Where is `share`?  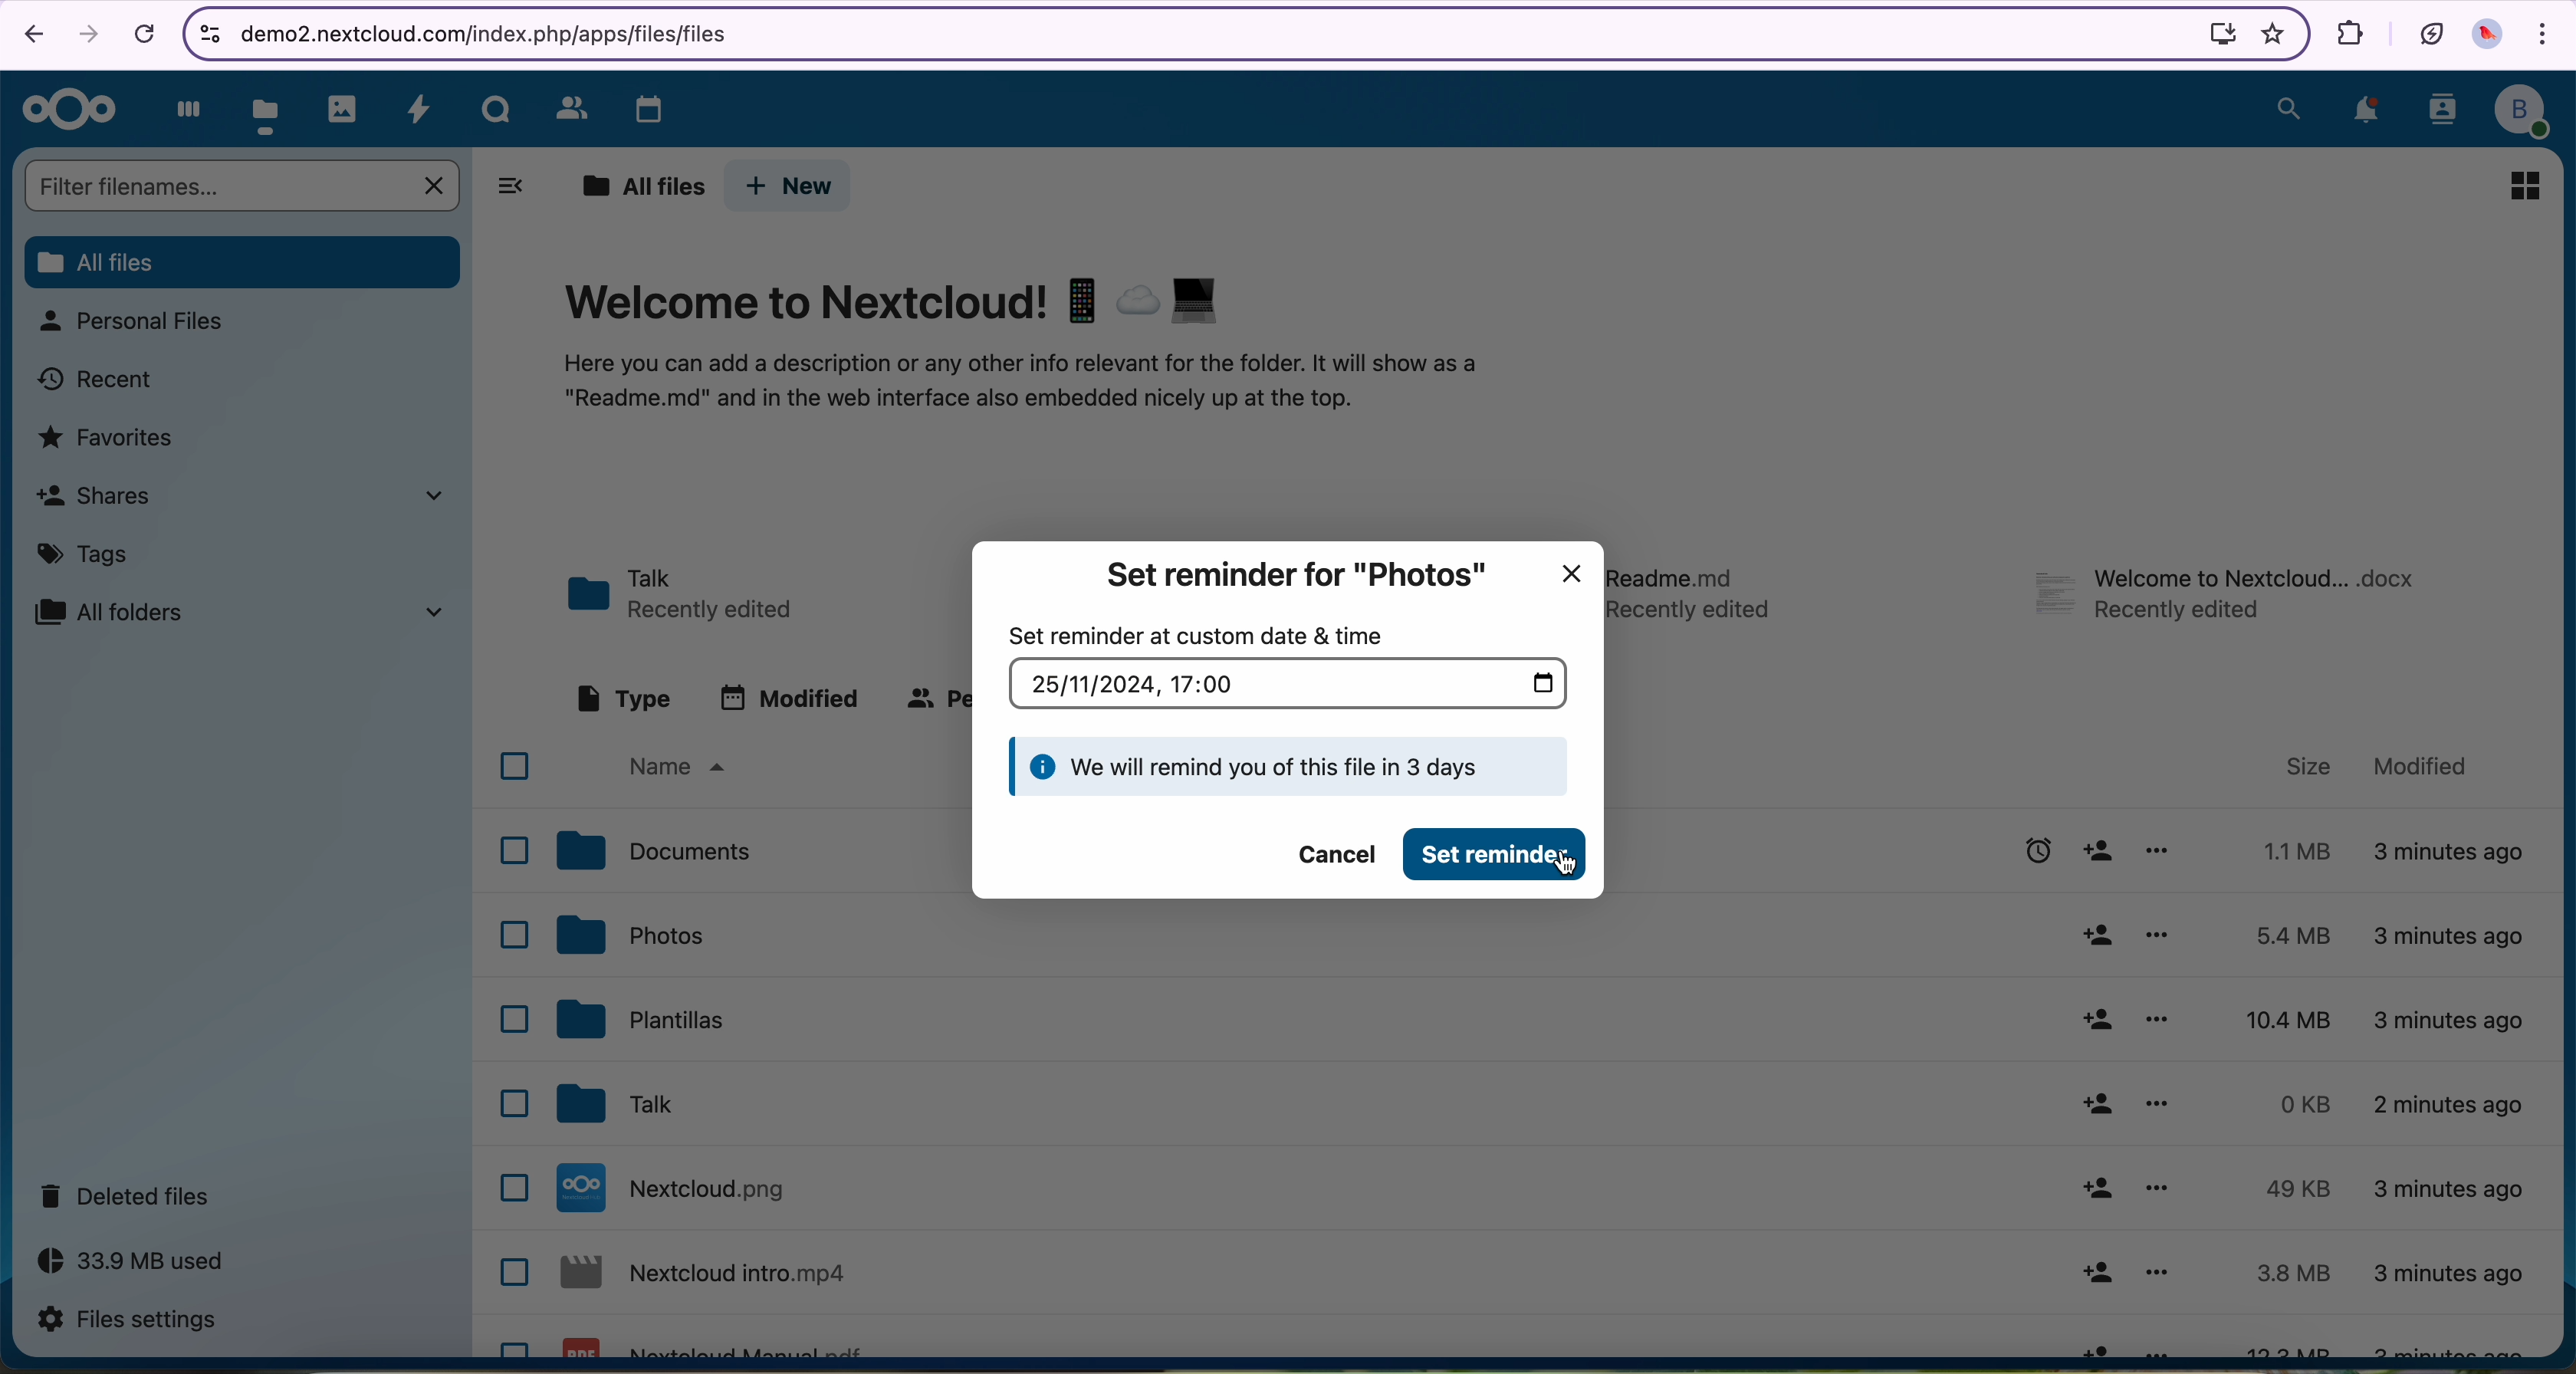 share is located at coordinates (2101, 851).